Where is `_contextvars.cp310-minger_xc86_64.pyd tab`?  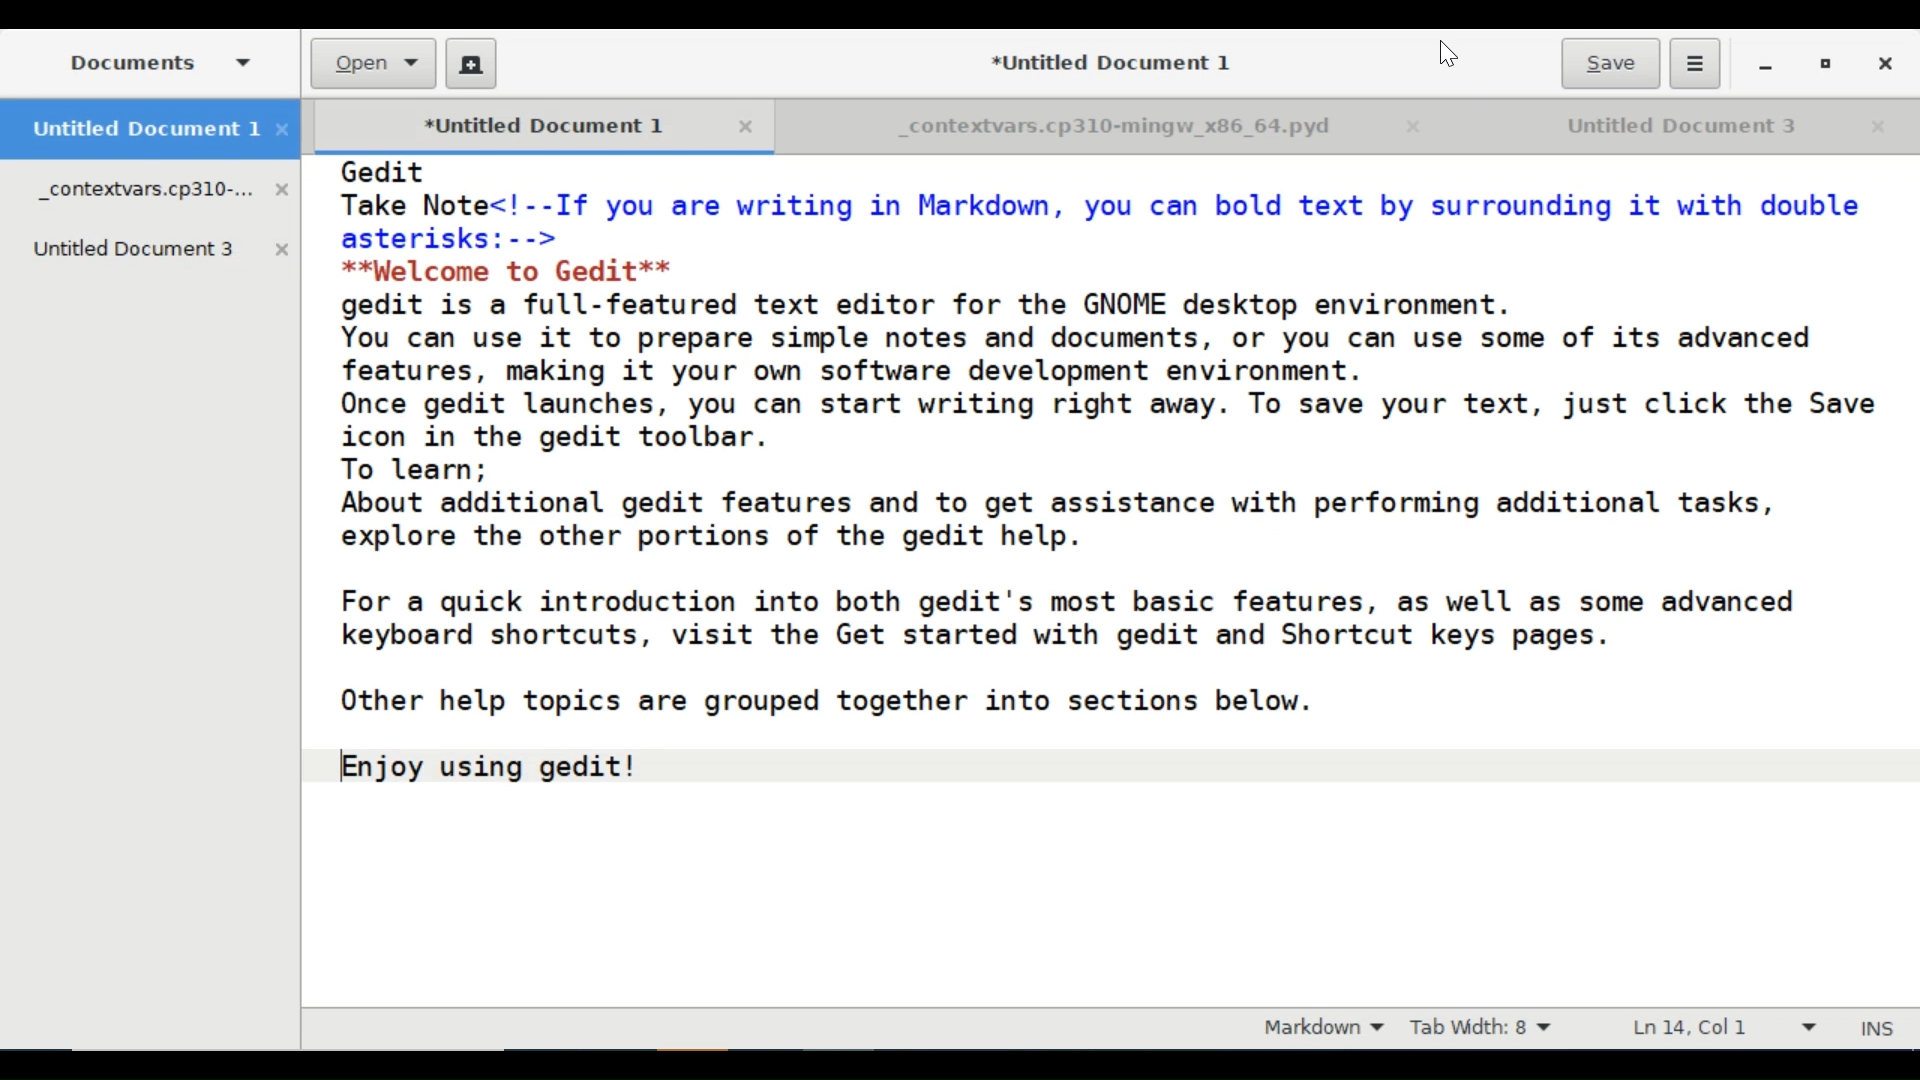 _contextvars.cp310-minger_xc86_64.pyd tab is located at coordinates (164, 192).